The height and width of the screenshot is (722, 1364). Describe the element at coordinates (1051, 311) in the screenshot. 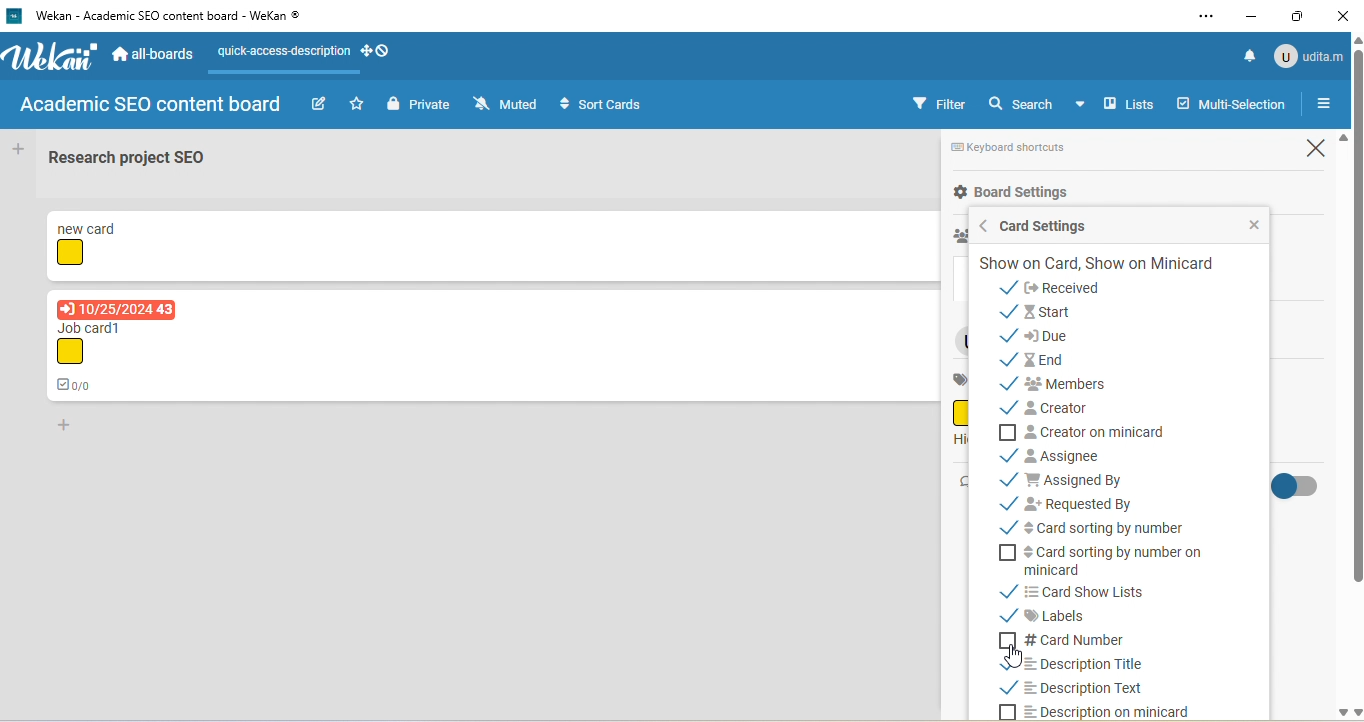

I see `start` at that location.